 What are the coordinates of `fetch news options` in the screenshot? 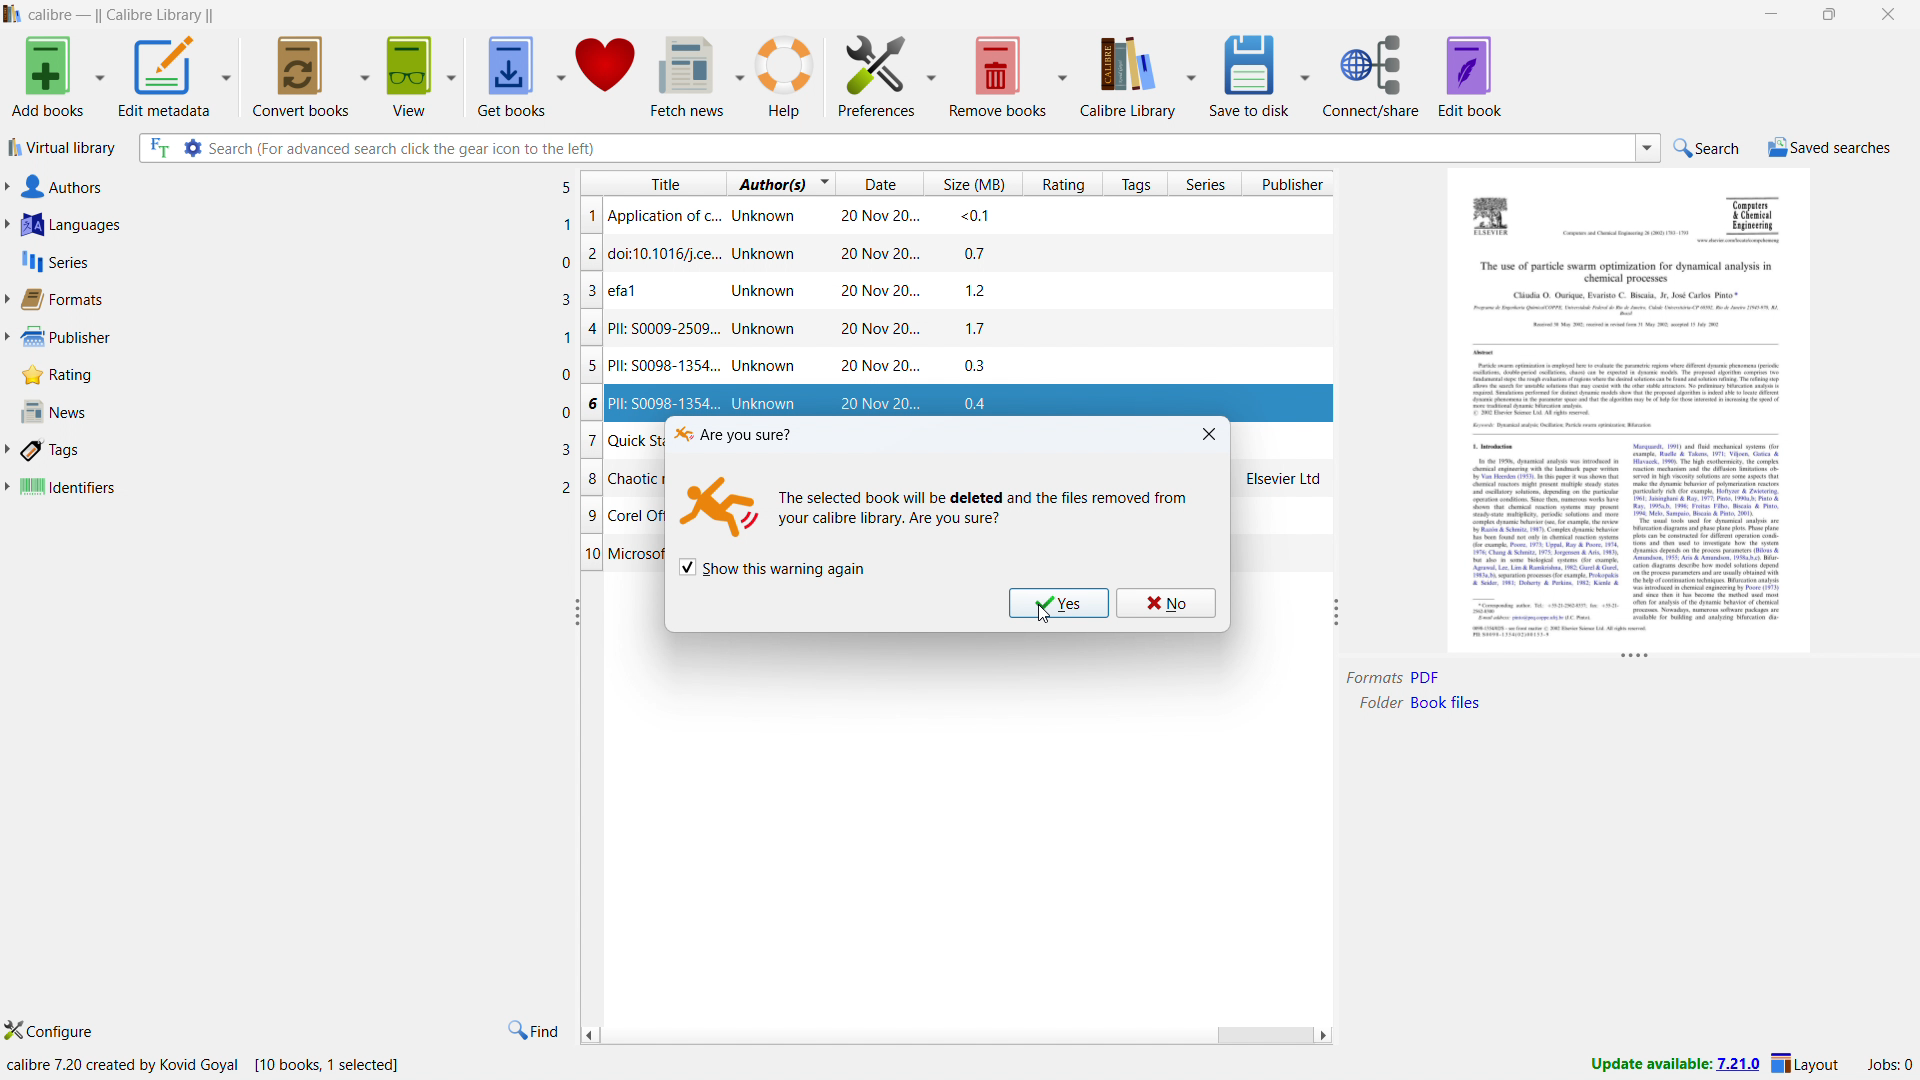 It's located at (738, 72).